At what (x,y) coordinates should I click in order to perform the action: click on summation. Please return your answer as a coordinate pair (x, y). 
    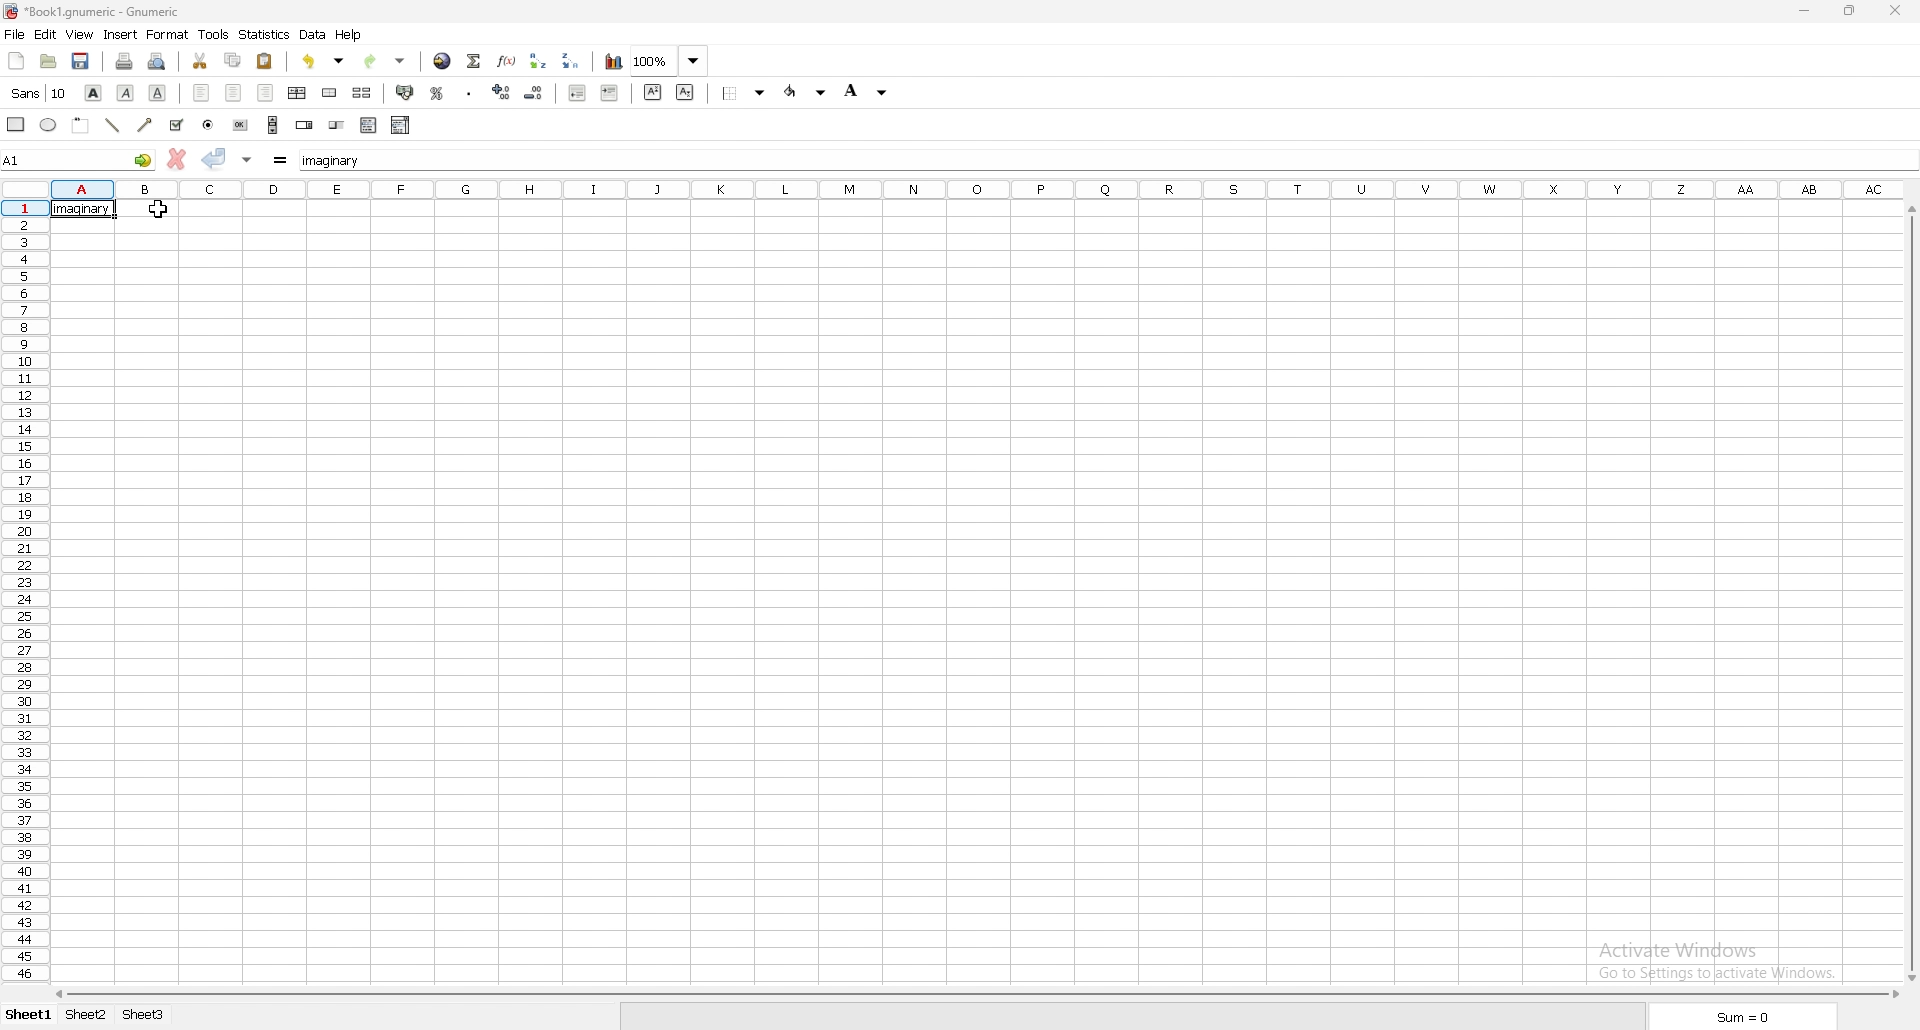
    Looking at the image, I should click on (473, 61).